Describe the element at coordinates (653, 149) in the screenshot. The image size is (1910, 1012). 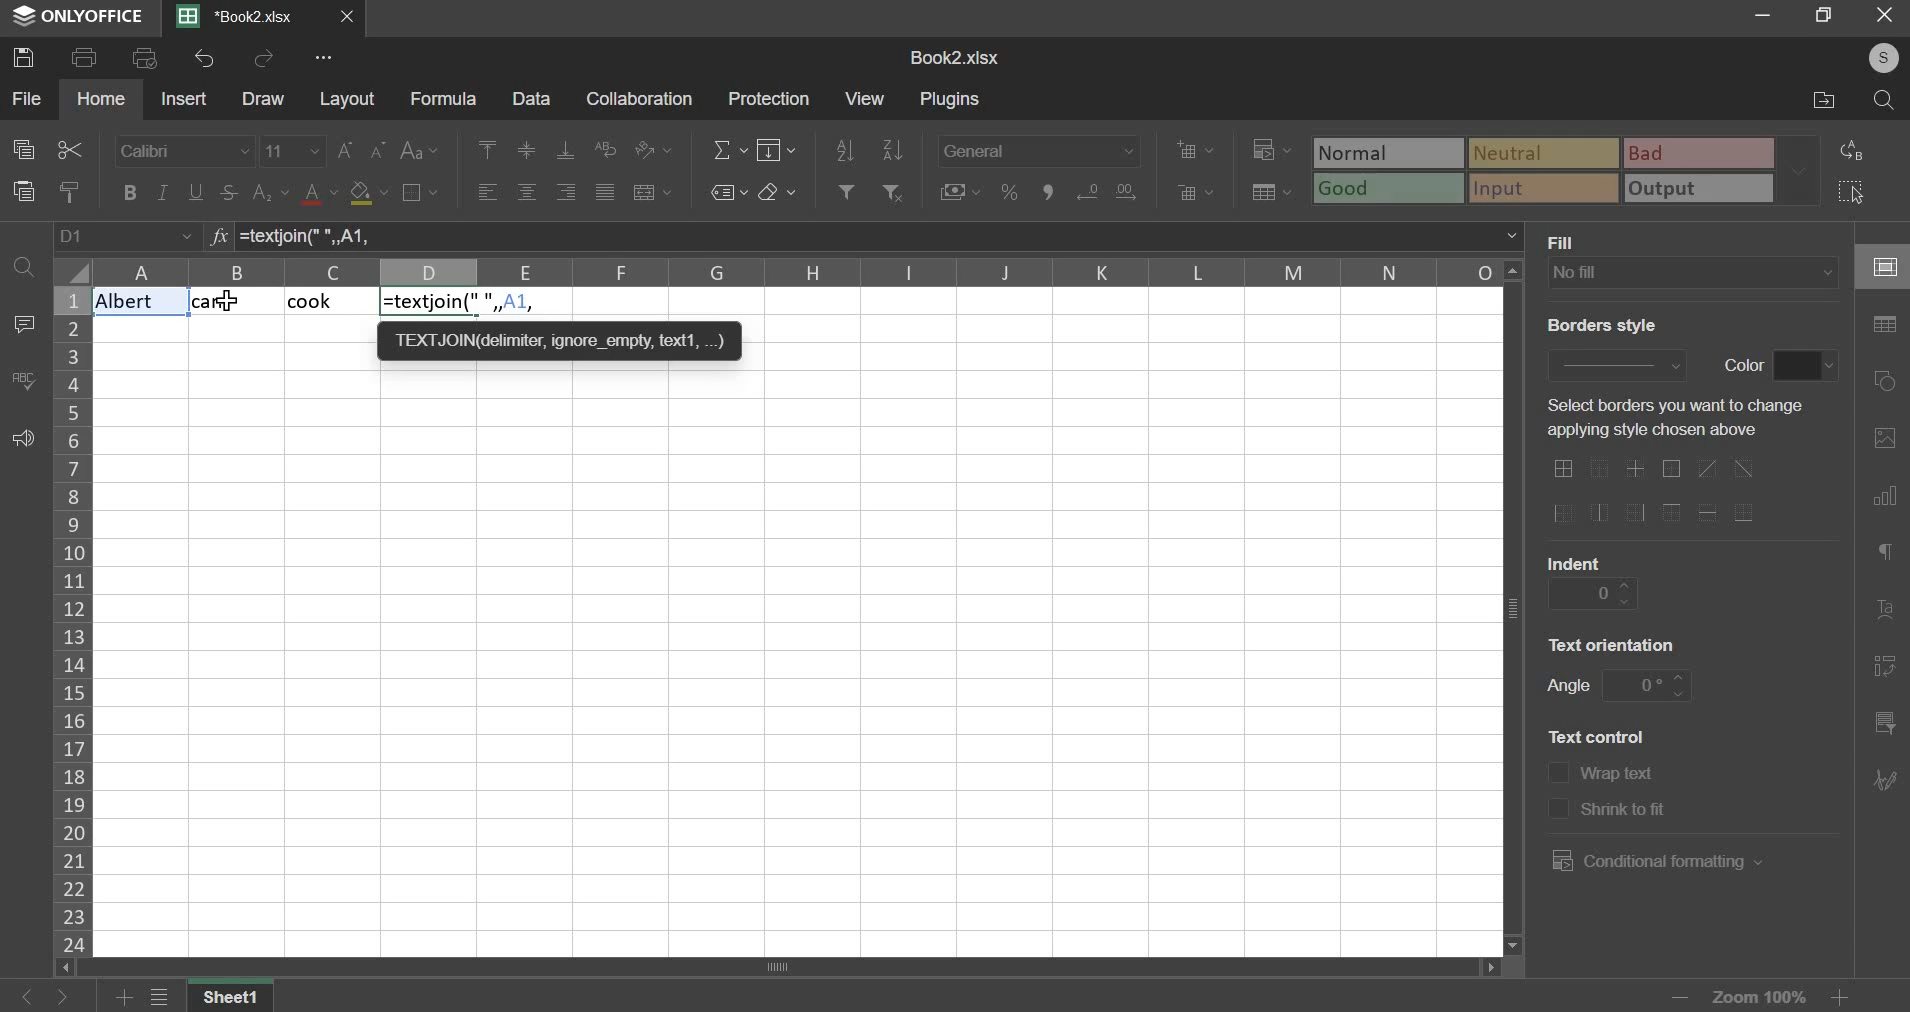
I see `orientation` at that location.